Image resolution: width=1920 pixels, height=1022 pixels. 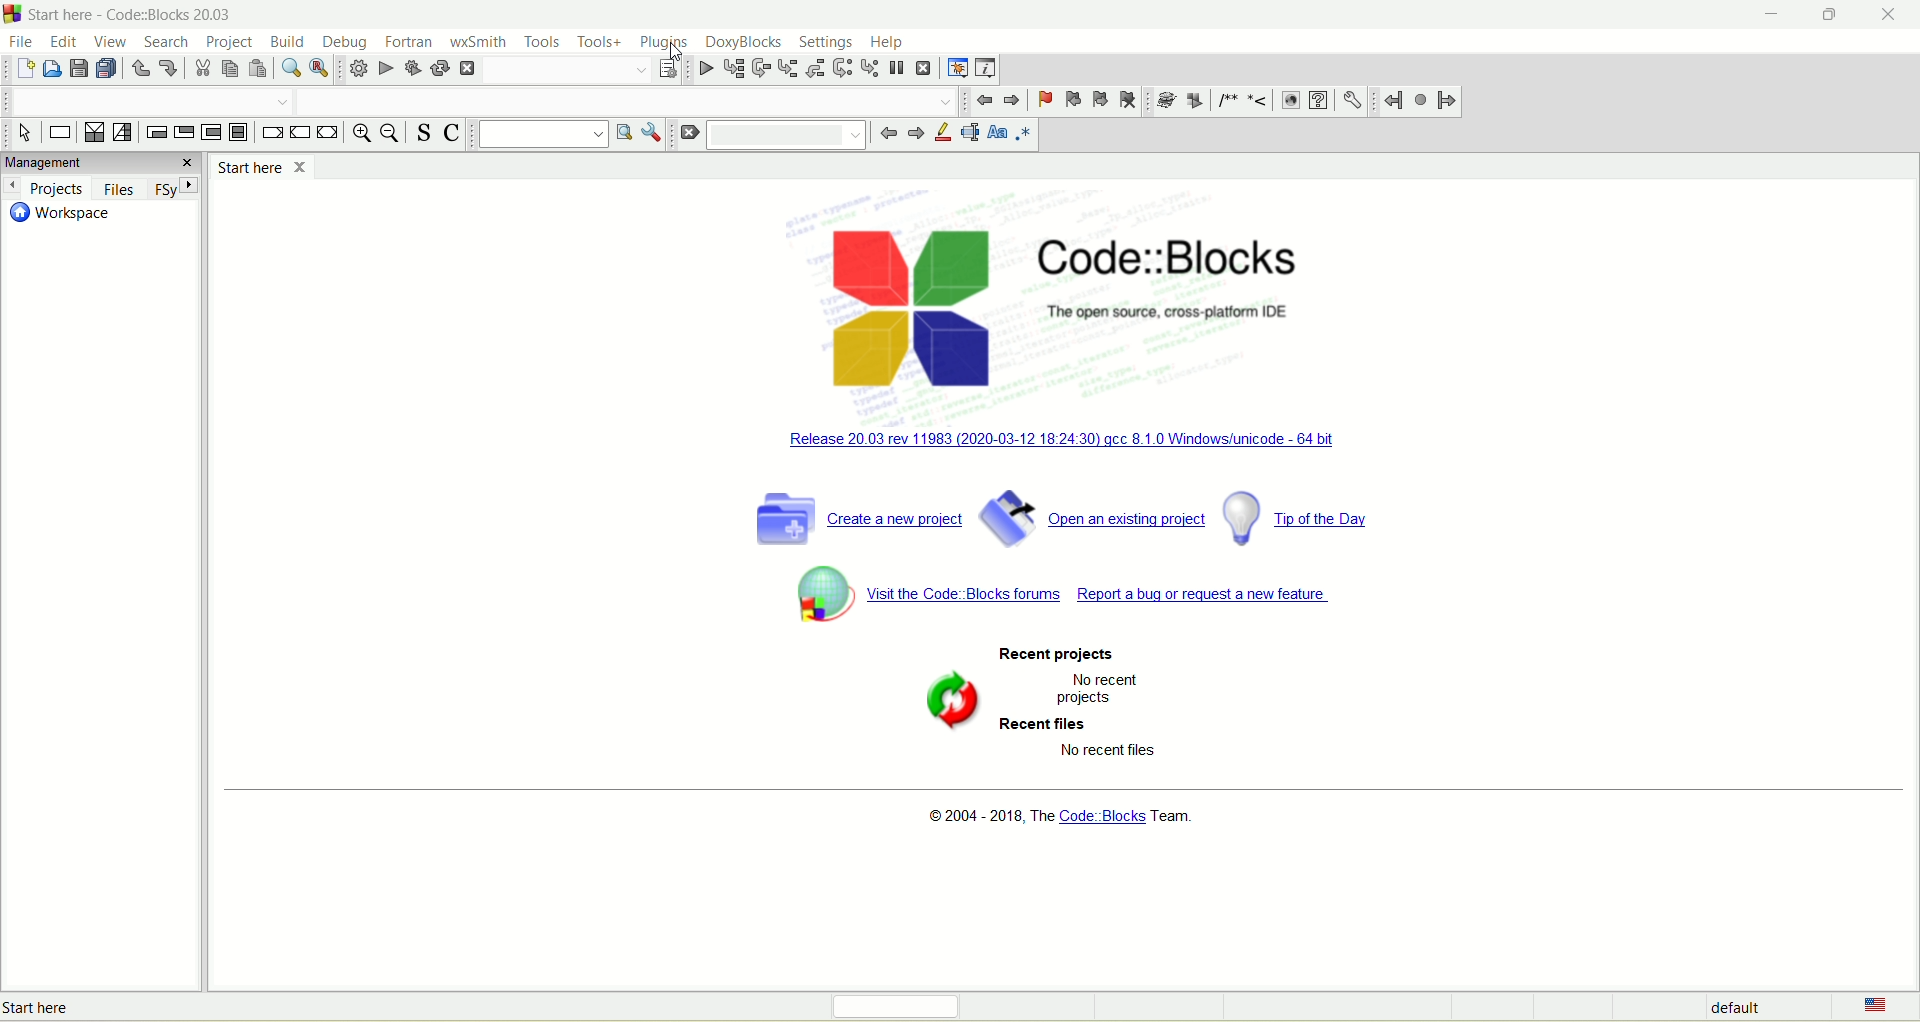 What do you see at coordinates (790, 135) in the screenshot?
I see `blank space` at bounding box center [790, 135].